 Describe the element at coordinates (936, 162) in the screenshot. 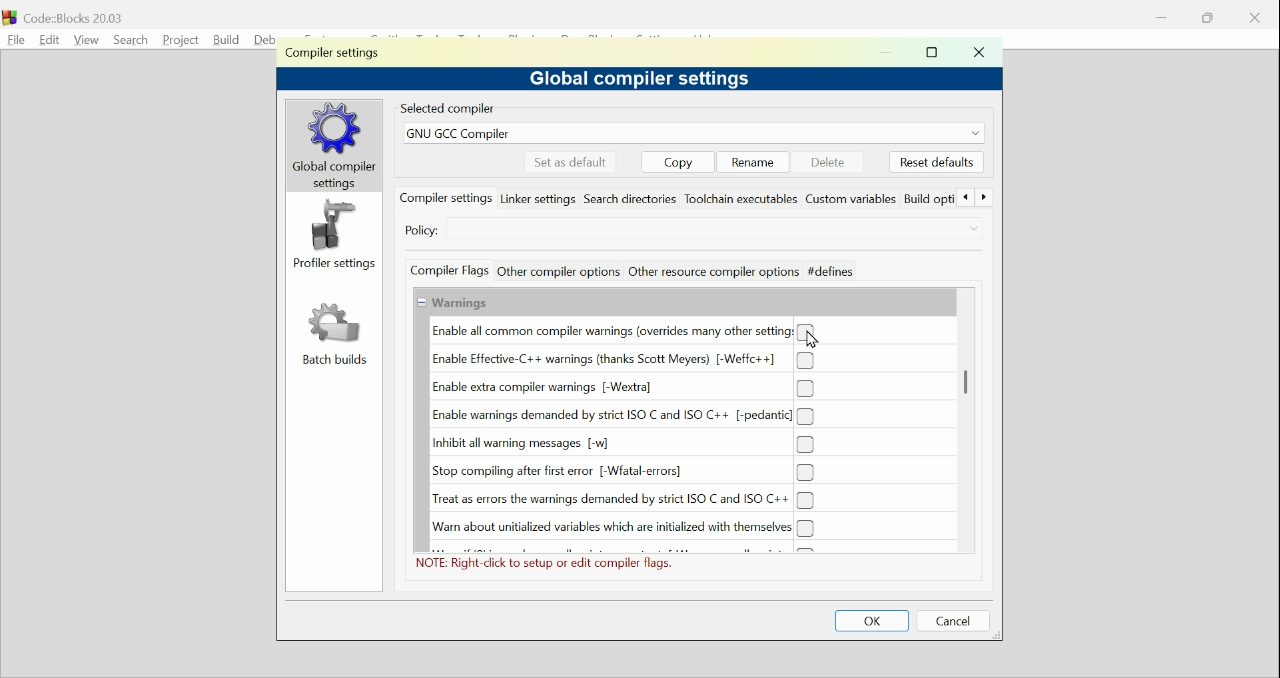

I see `Reset default` at that location.